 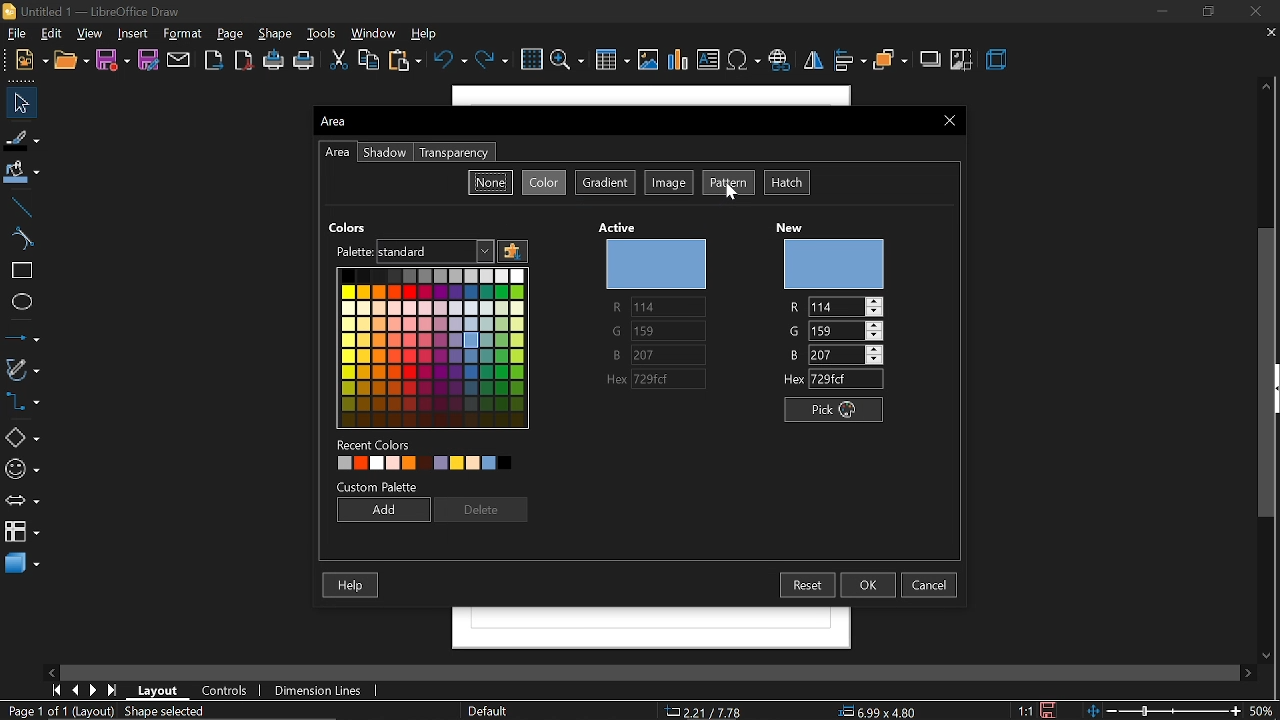 What do you see at coordinates (1270, 31) in the screenshot?
I see `close current tab` at bounding box center [1270, 31].